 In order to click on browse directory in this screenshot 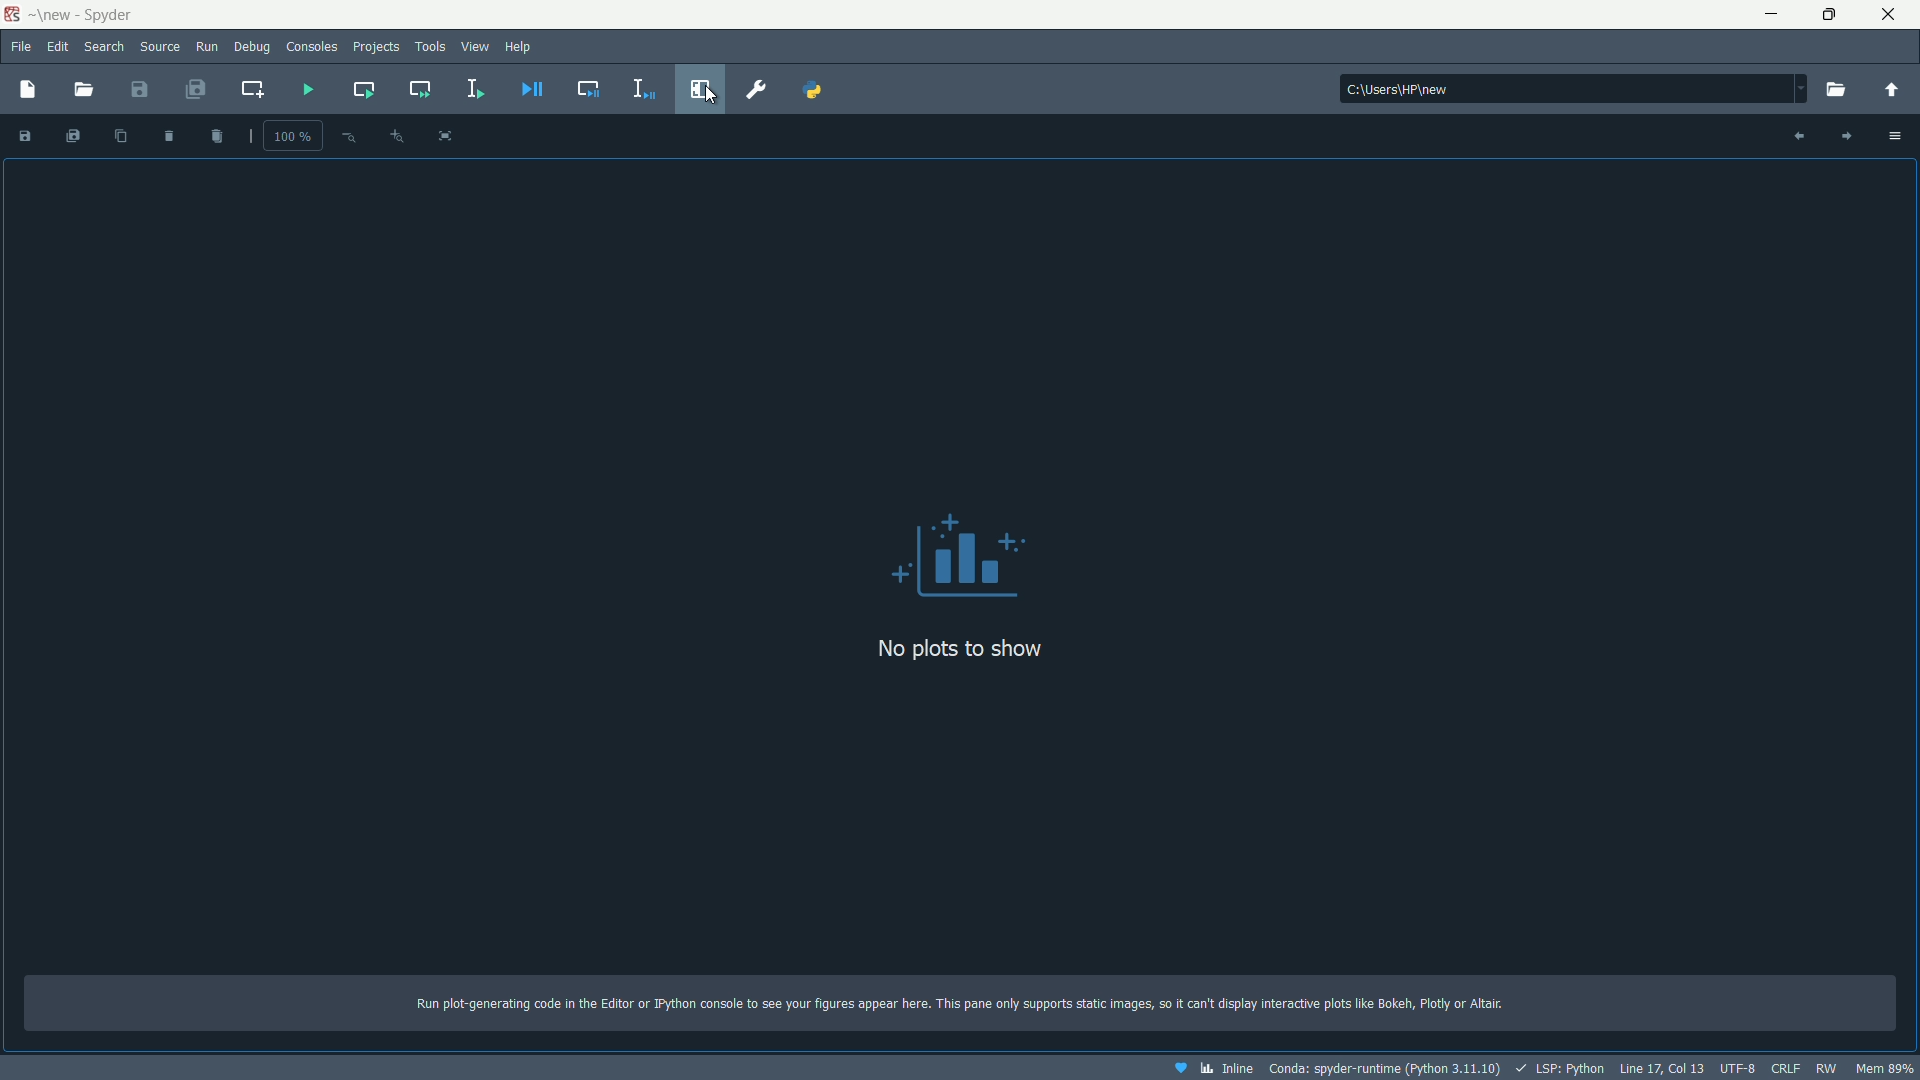, I will do `click(1835, 89)`.